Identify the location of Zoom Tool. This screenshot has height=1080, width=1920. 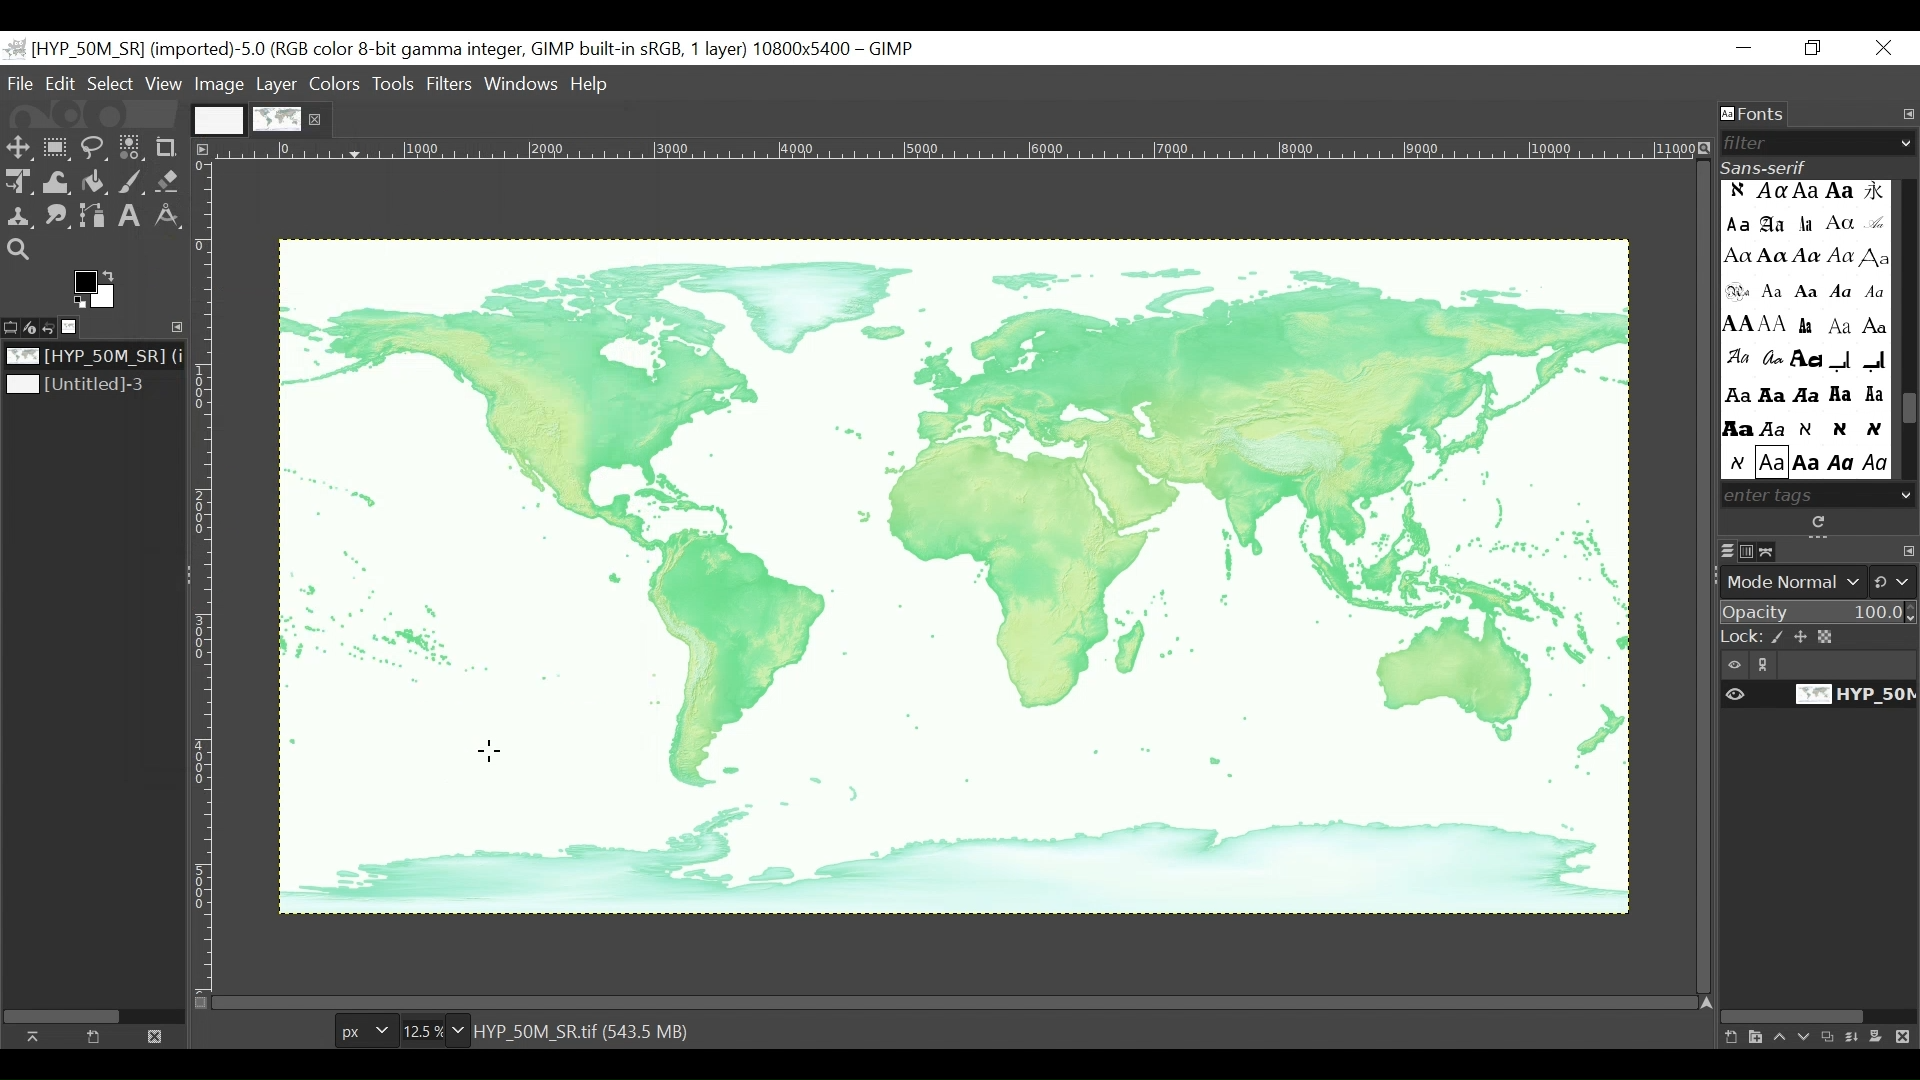
(20, 251).